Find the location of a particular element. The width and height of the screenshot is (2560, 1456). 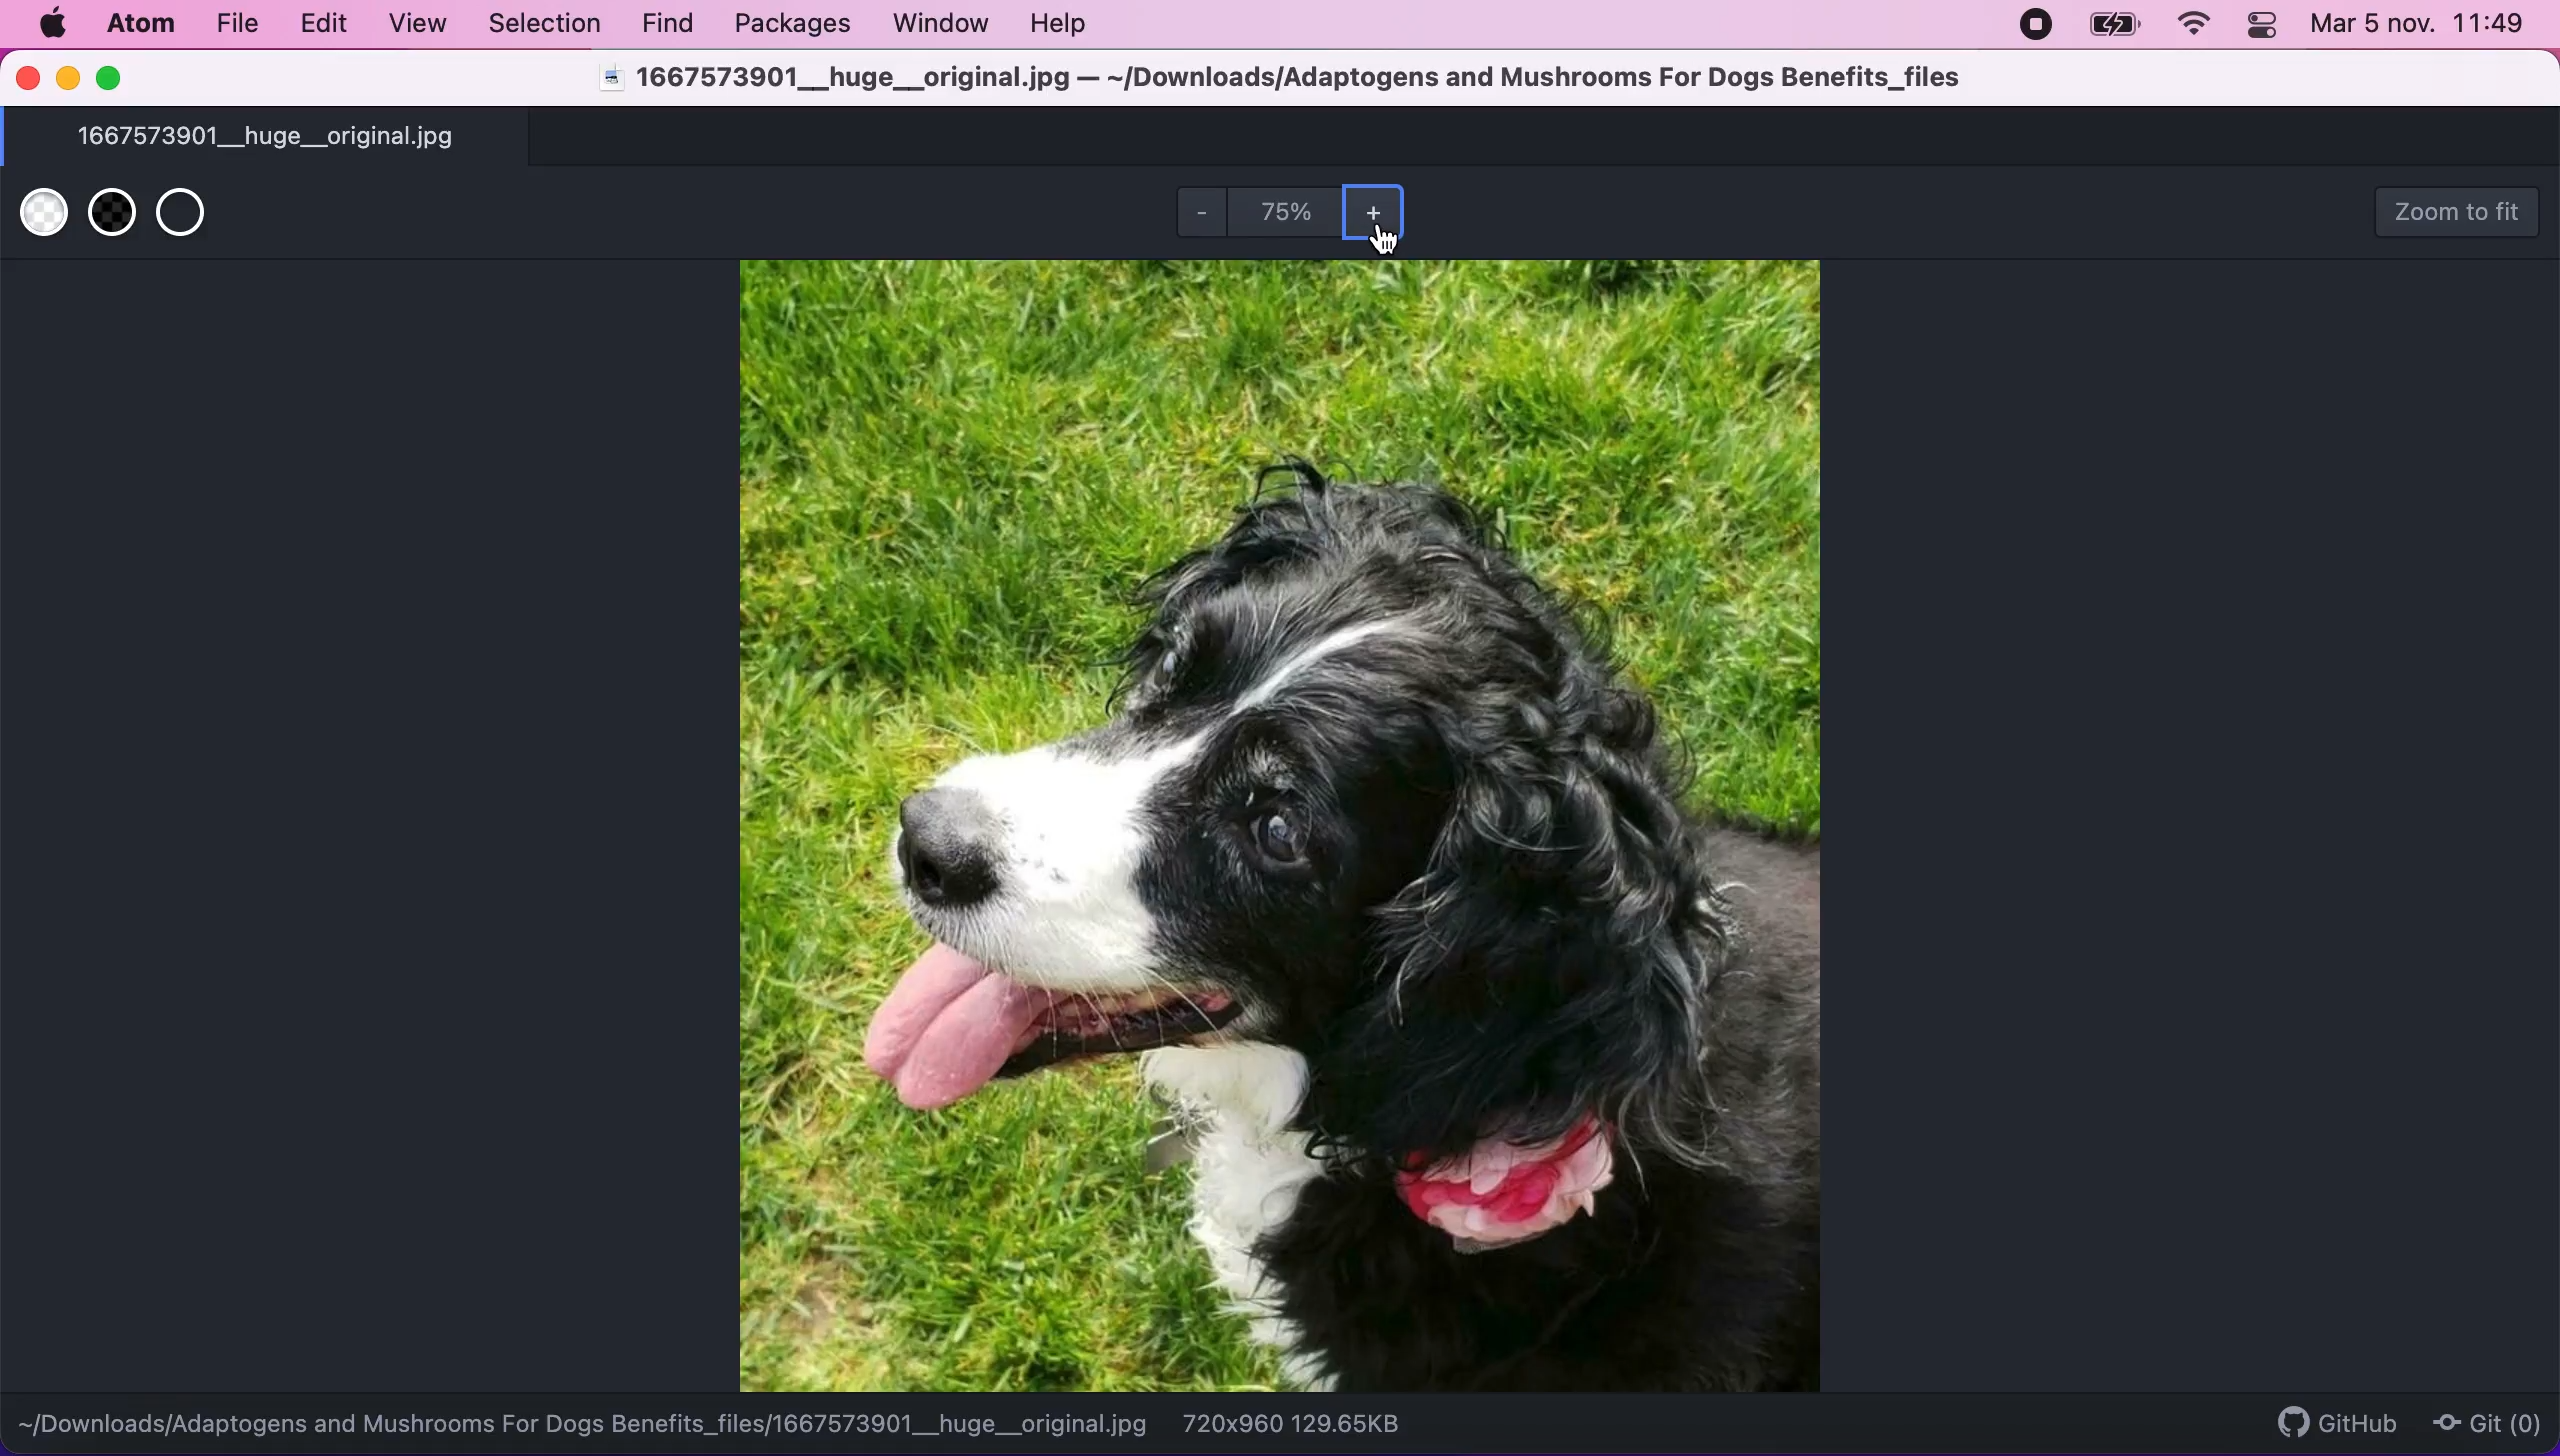

zoom out is located at coordinates (1202, 210).